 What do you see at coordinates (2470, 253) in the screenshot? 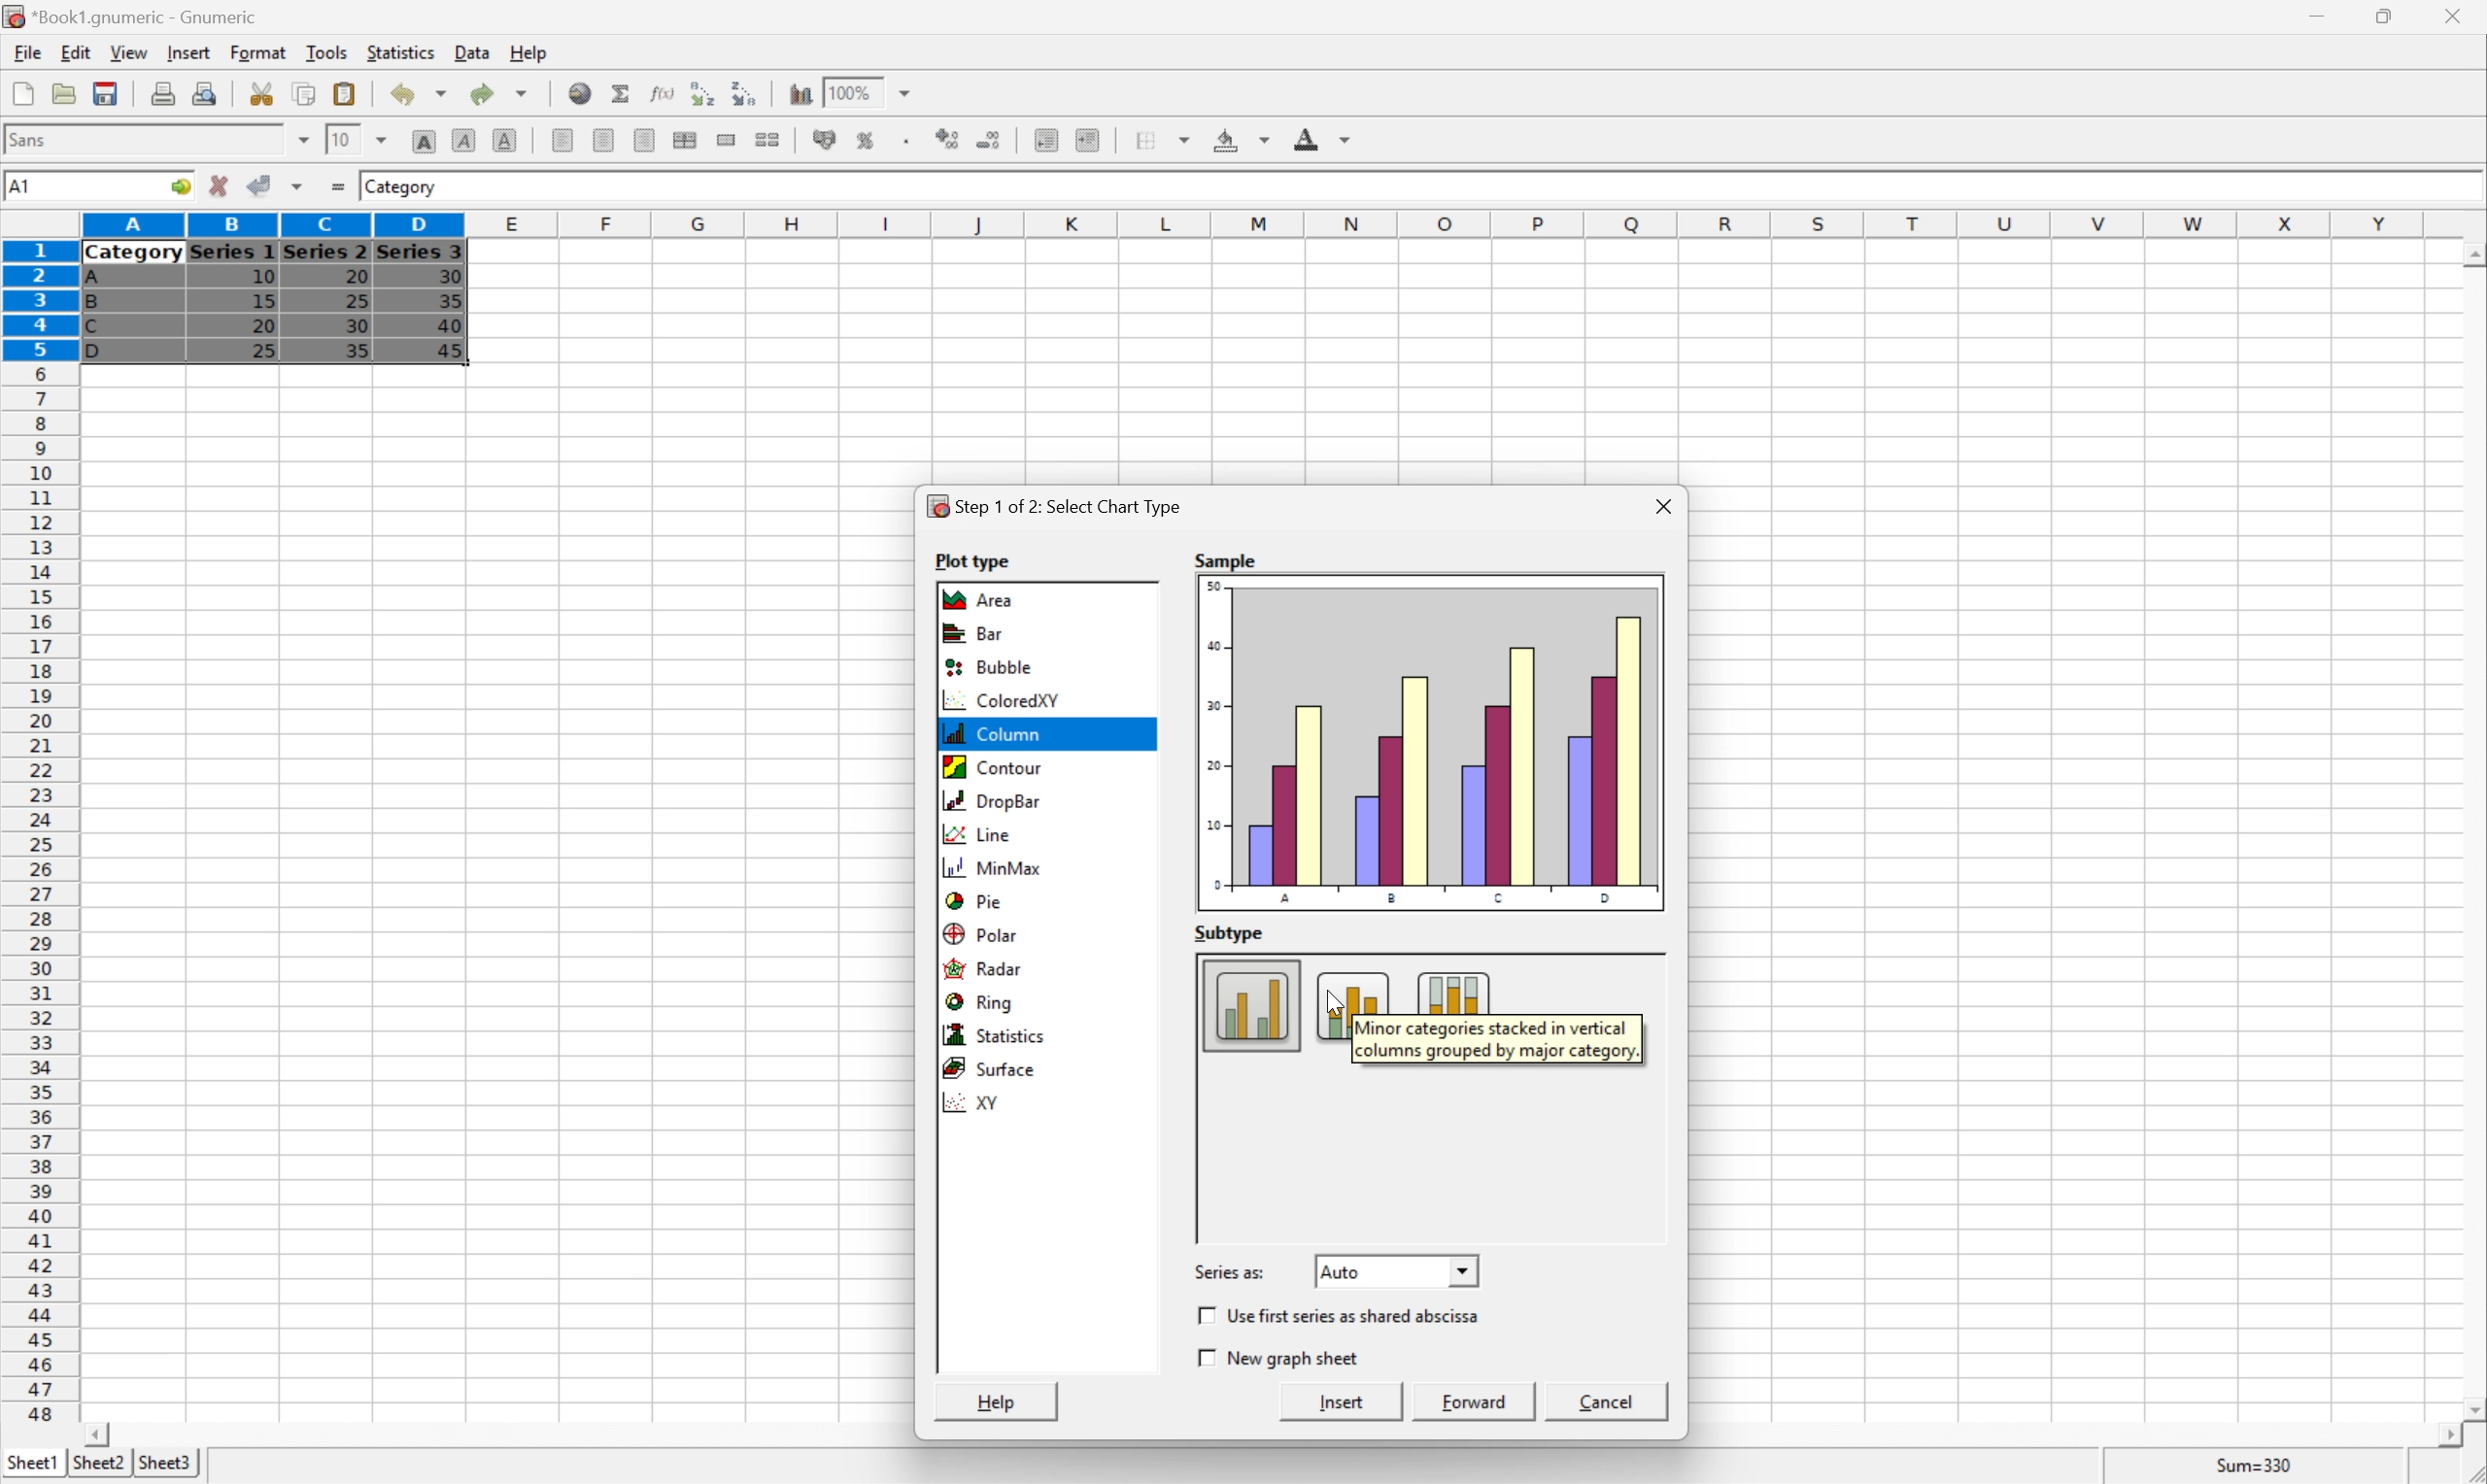
I see `Scroll Up` at bounding box center [2470, 253].